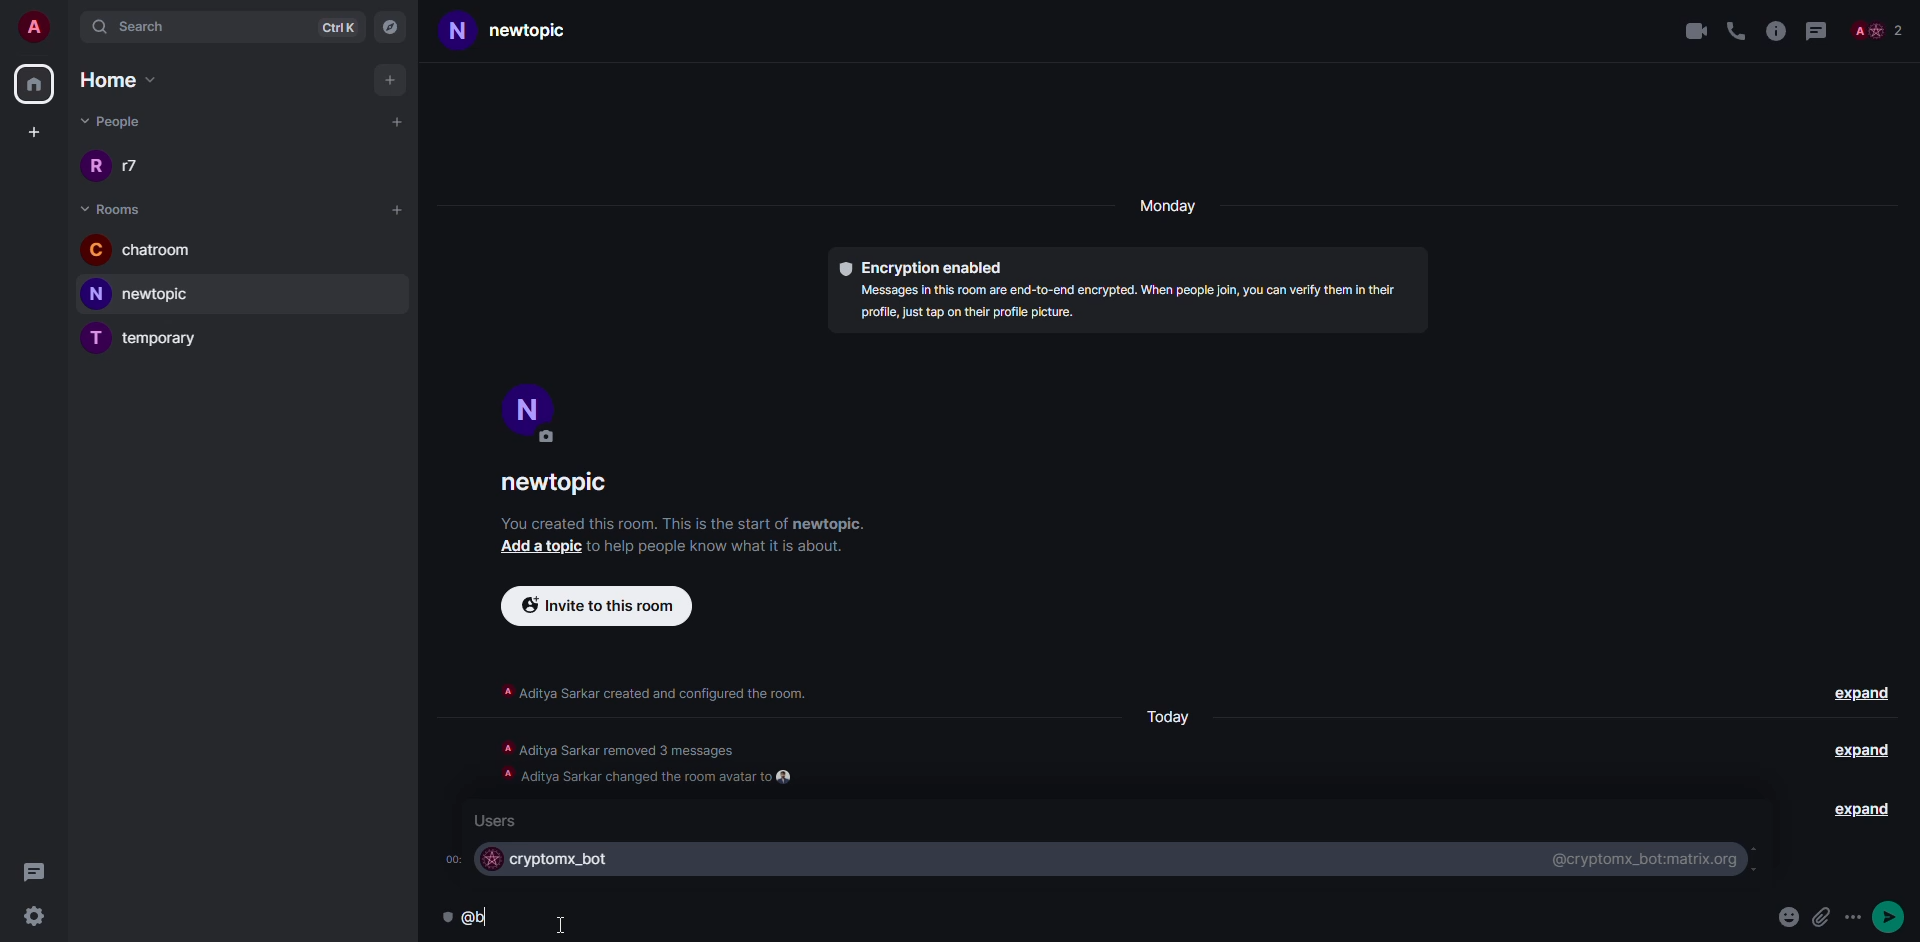 The width and height of the screenshot is (1920, 942). Describe the element at coordinates (499, 820) in the screenshot. I see `users` at that location.